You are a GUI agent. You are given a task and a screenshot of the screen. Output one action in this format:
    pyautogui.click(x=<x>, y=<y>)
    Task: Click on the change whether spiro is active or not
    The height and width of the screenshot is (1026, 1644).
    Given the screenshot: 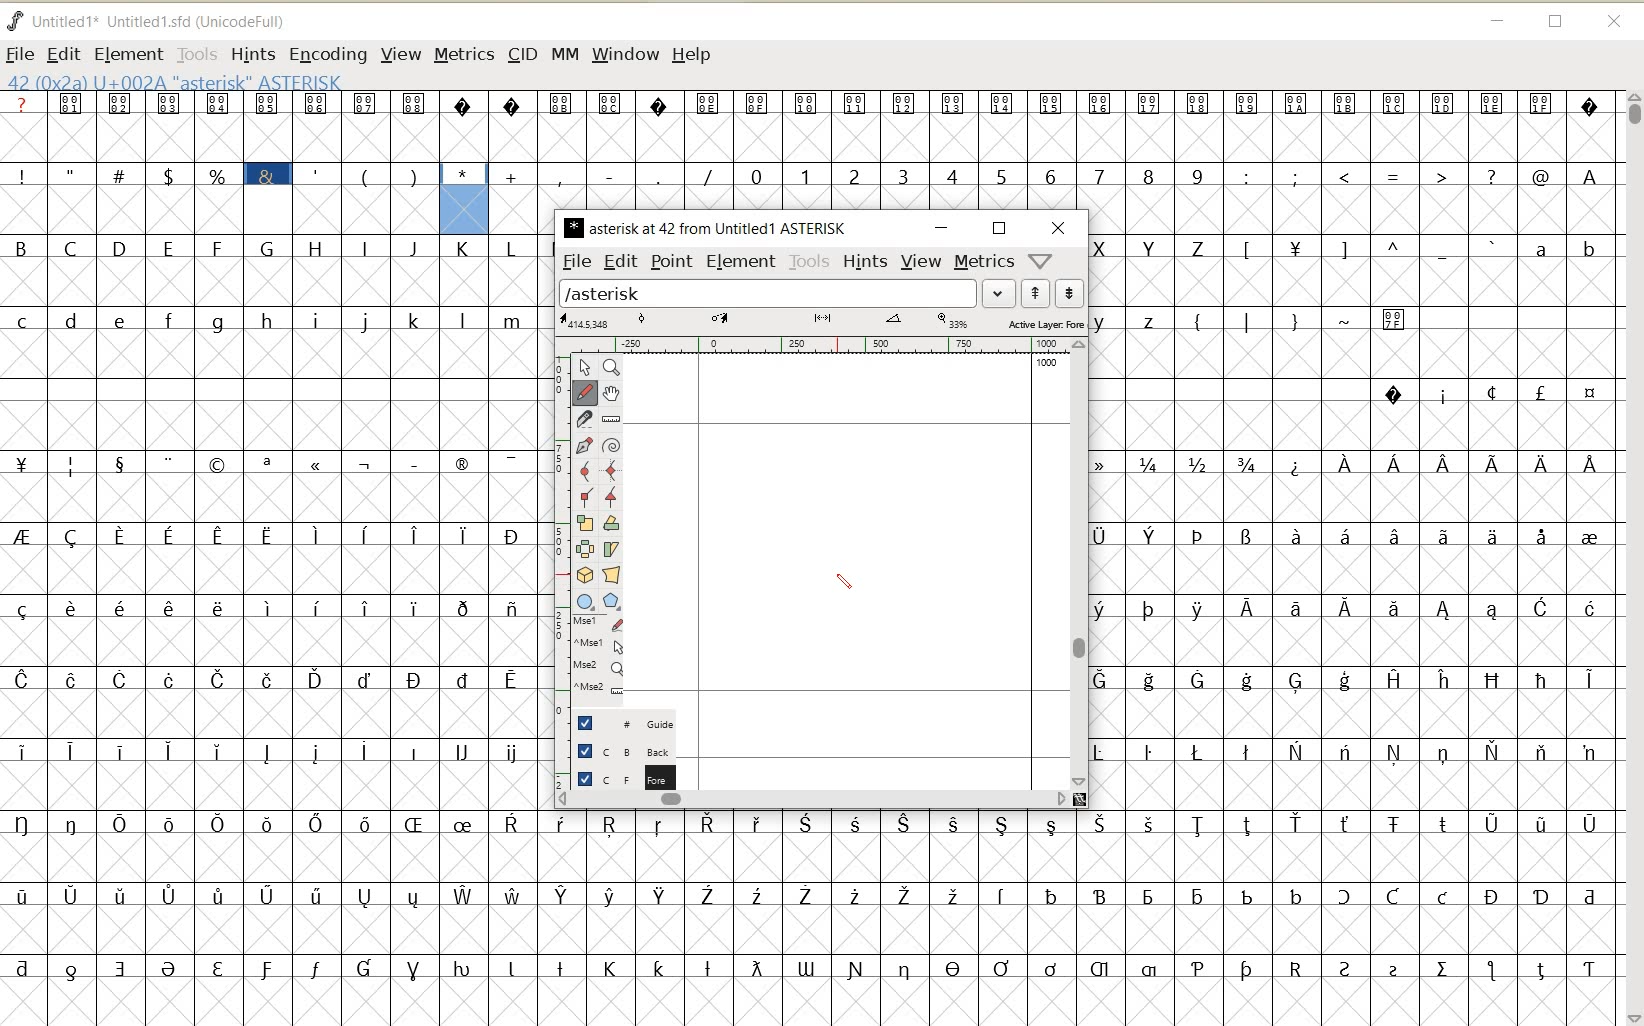 What is the action you would take?
    pyautogui.click(x=613, y=444)
    